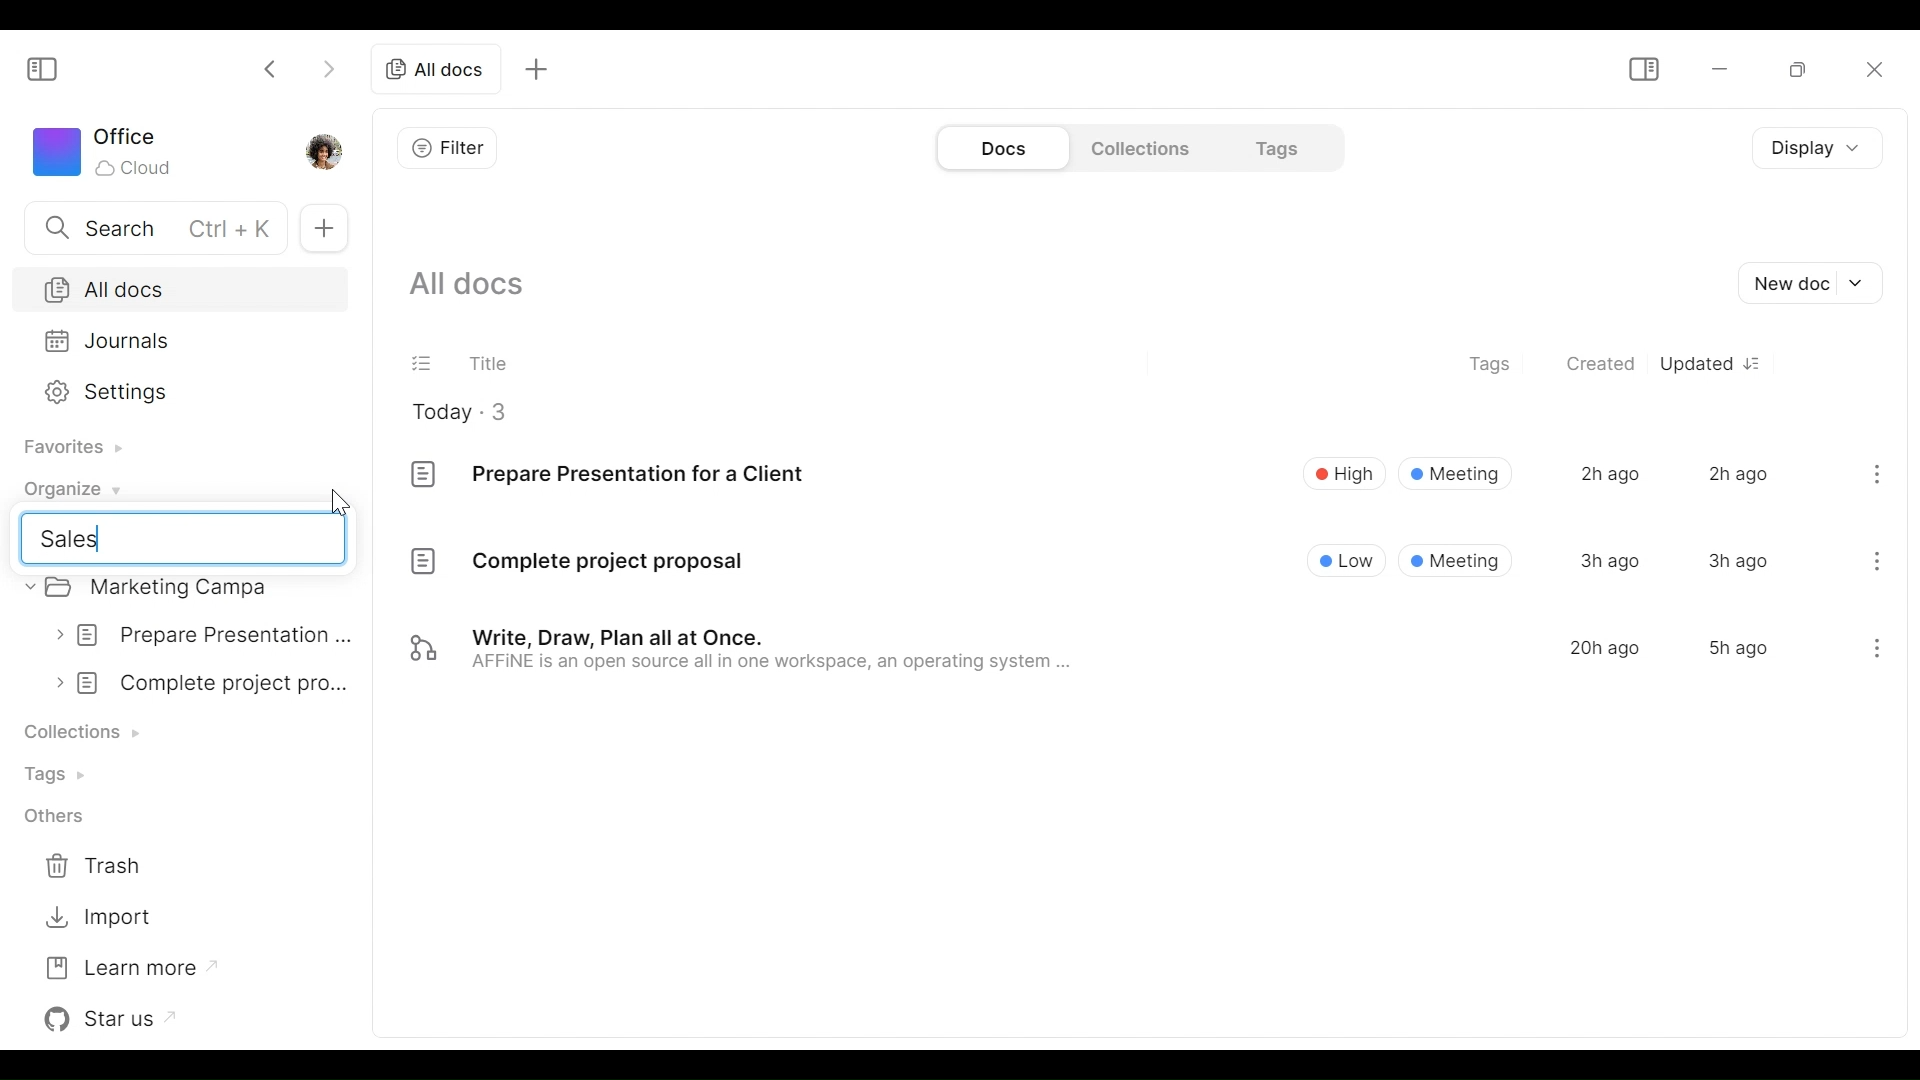  What do you see at coordinates (1875, 72) in the screenshot?
I see `Close` at bounding box center [1875, 72].